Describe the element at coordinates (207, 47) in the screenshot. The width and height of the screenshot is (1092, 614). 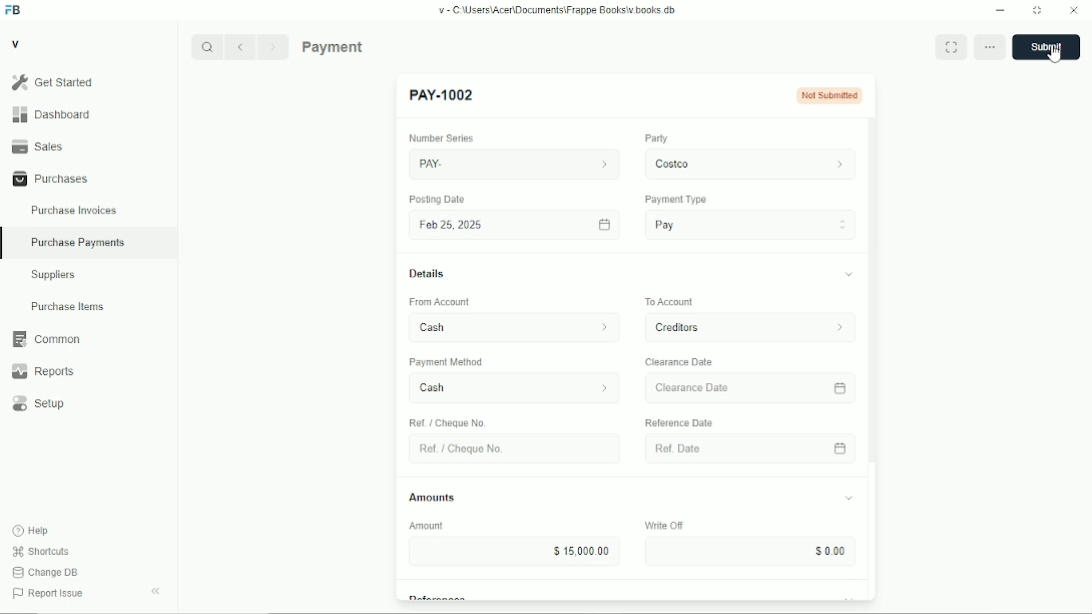
I see `Search` at that location.